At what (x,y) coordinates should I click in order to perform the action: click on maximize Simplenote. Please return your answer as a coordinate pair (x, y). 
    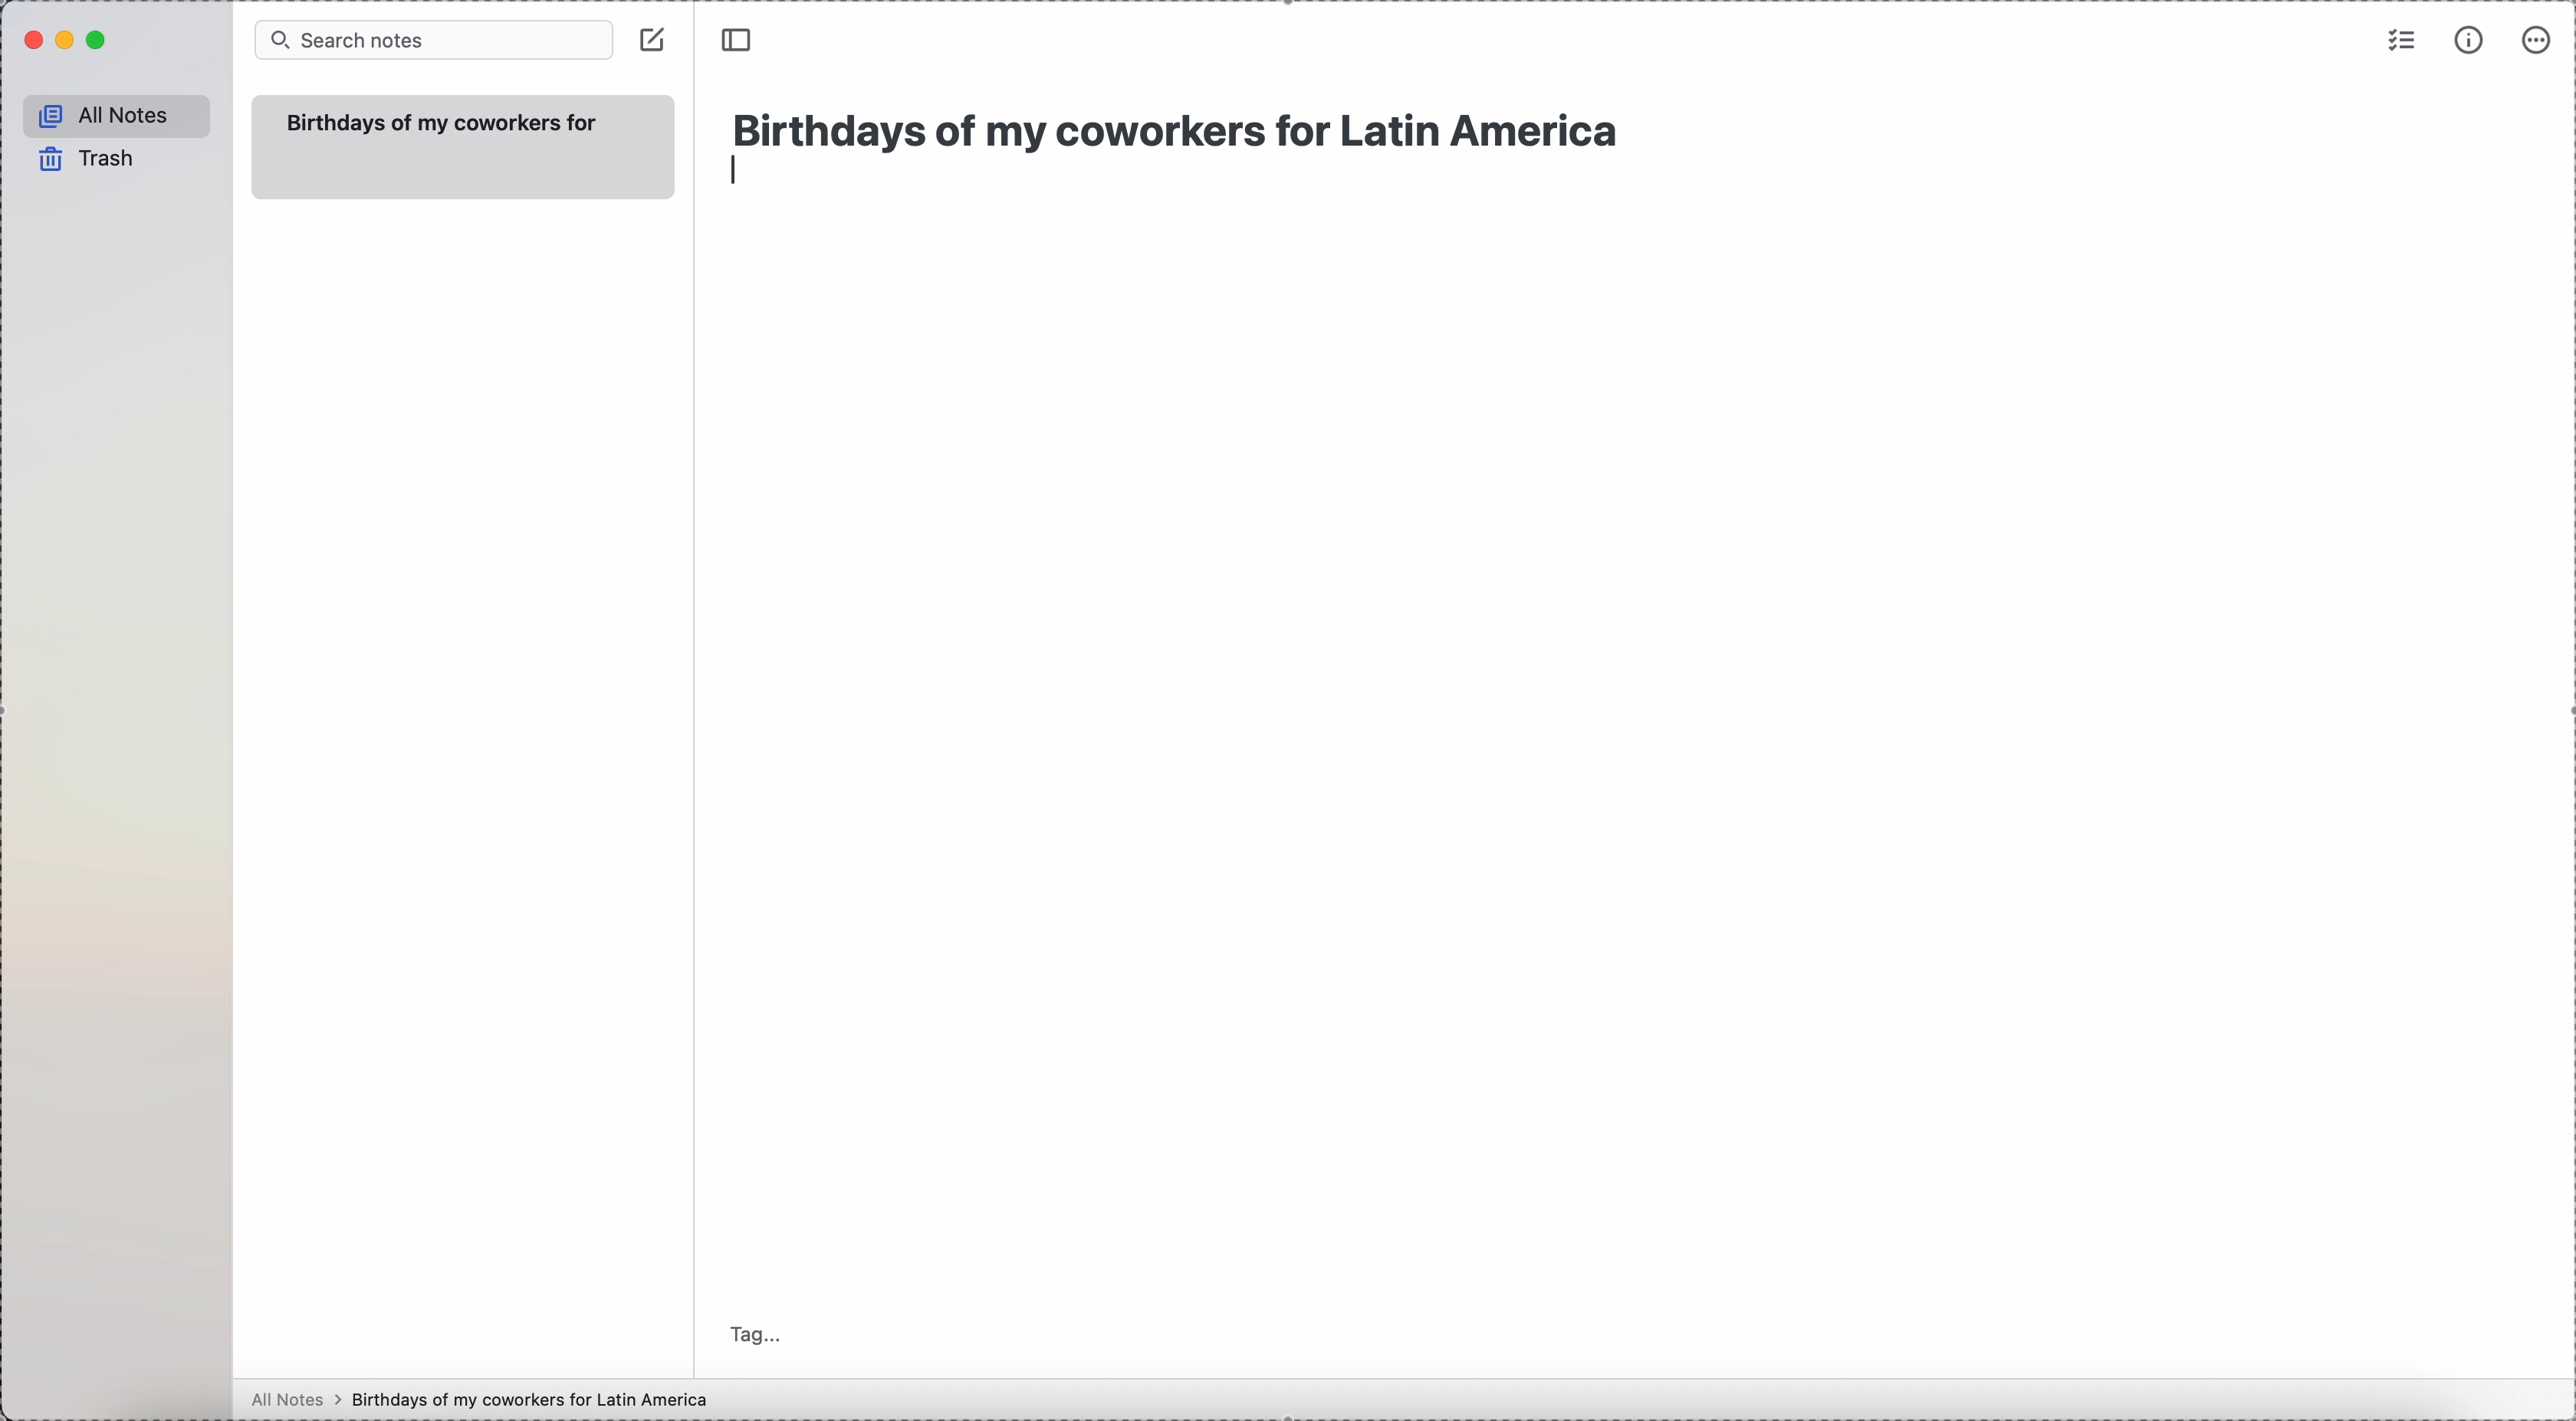
    Looking at the image, I should click on (98, 41).